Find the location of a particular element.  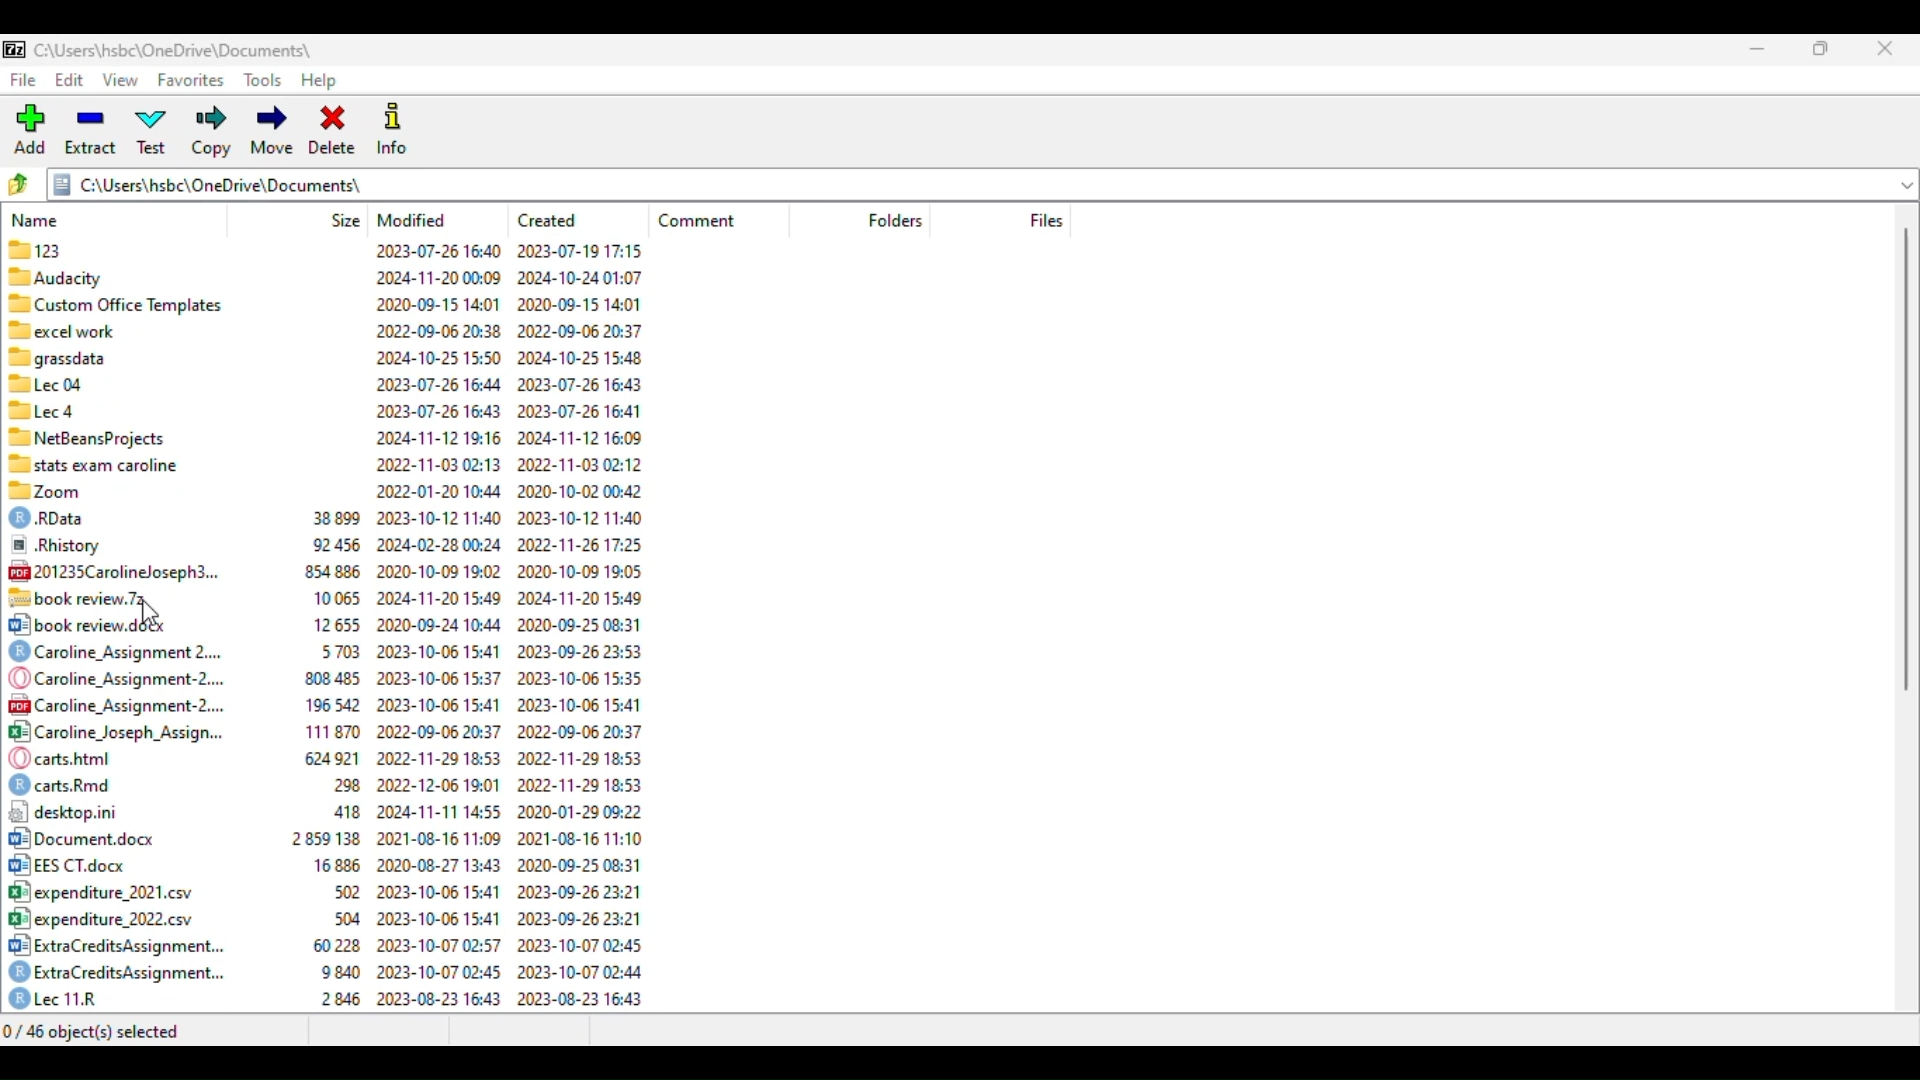

tools is located at coordinates (263, 82).